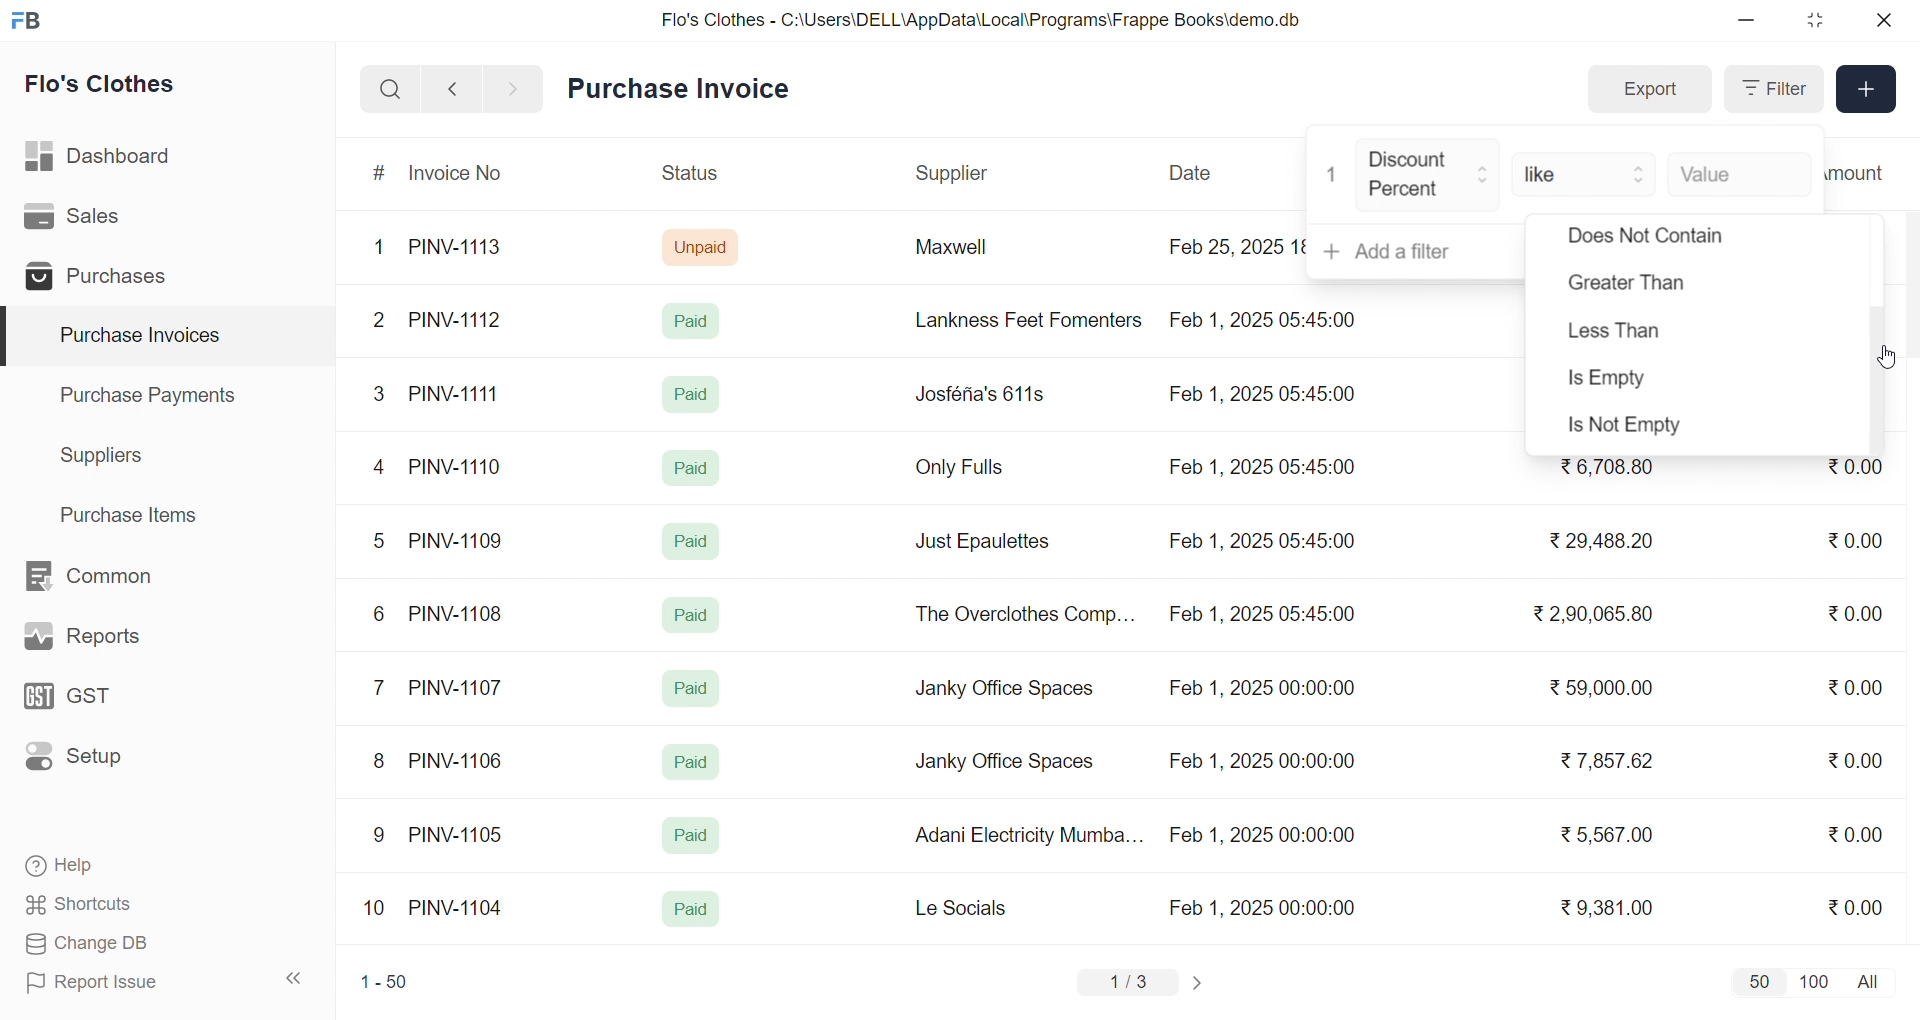 The height and width of the screenshot is (1020, 1920). What do you see at coordinates (106, 641) in the screenshot?
I see `Reports` at bounding box center [106, 641].